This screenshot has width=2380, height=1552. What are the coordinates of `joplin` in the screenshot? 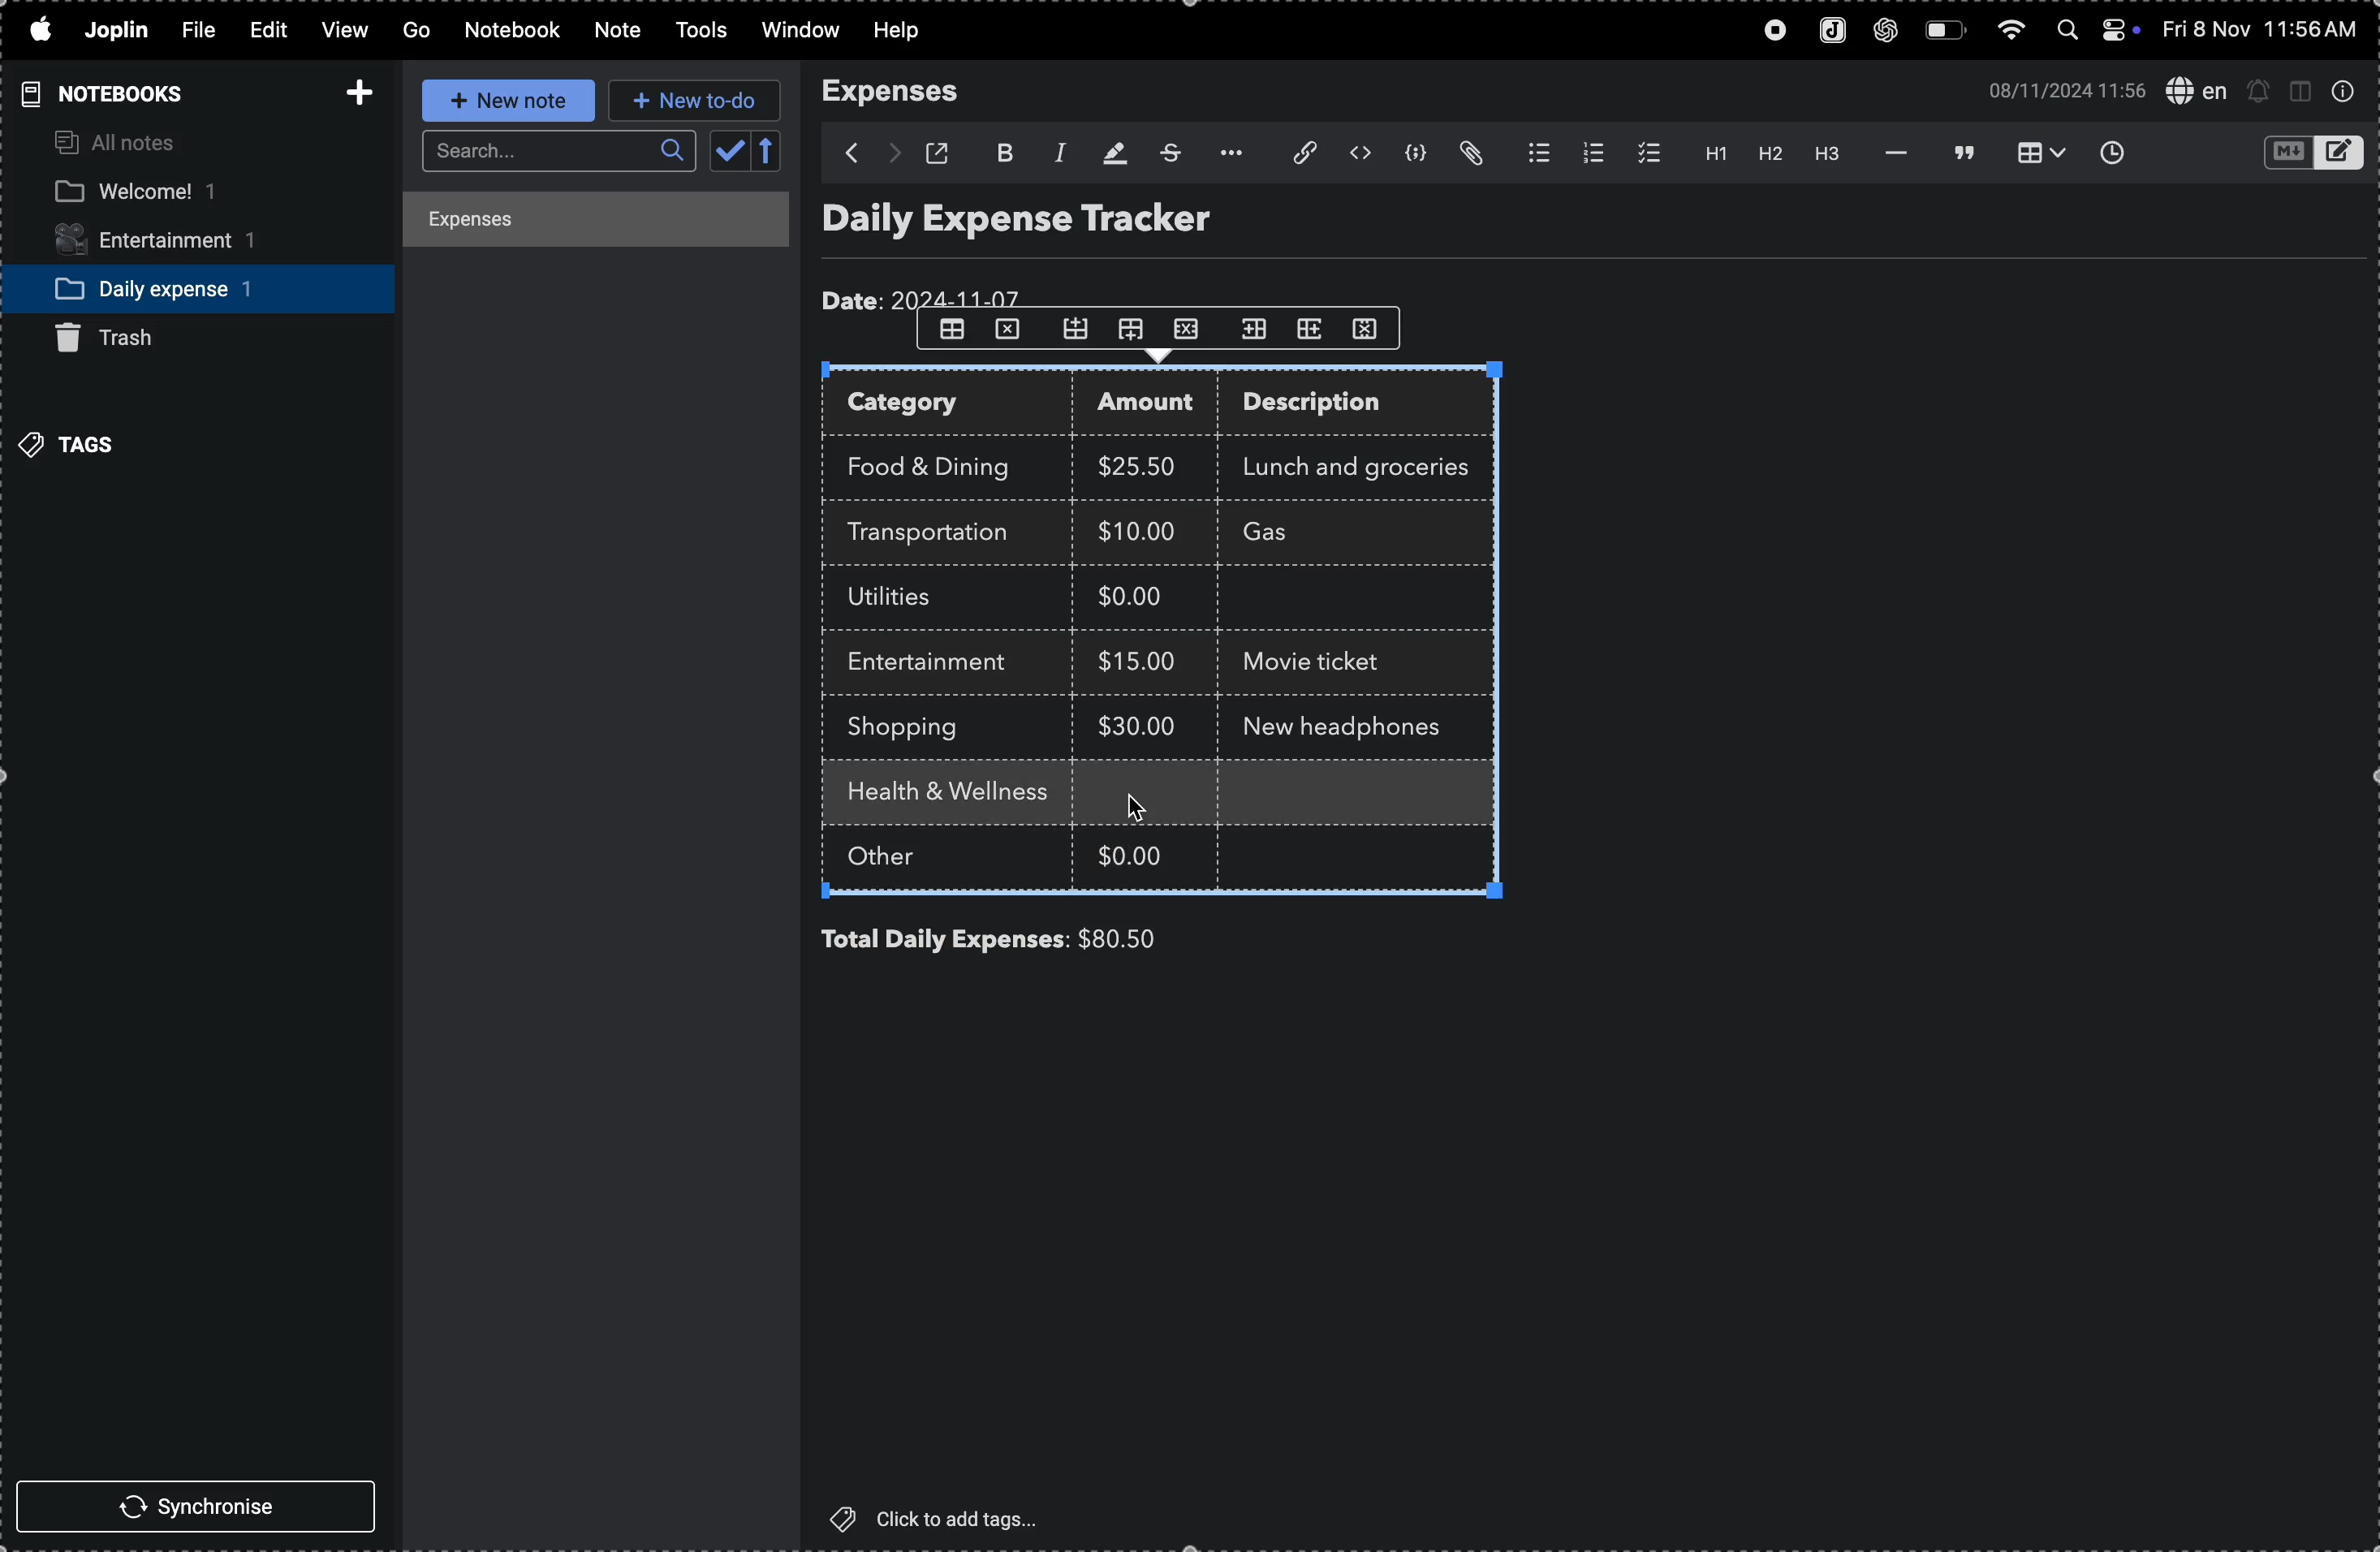 It's located at (120, 30).